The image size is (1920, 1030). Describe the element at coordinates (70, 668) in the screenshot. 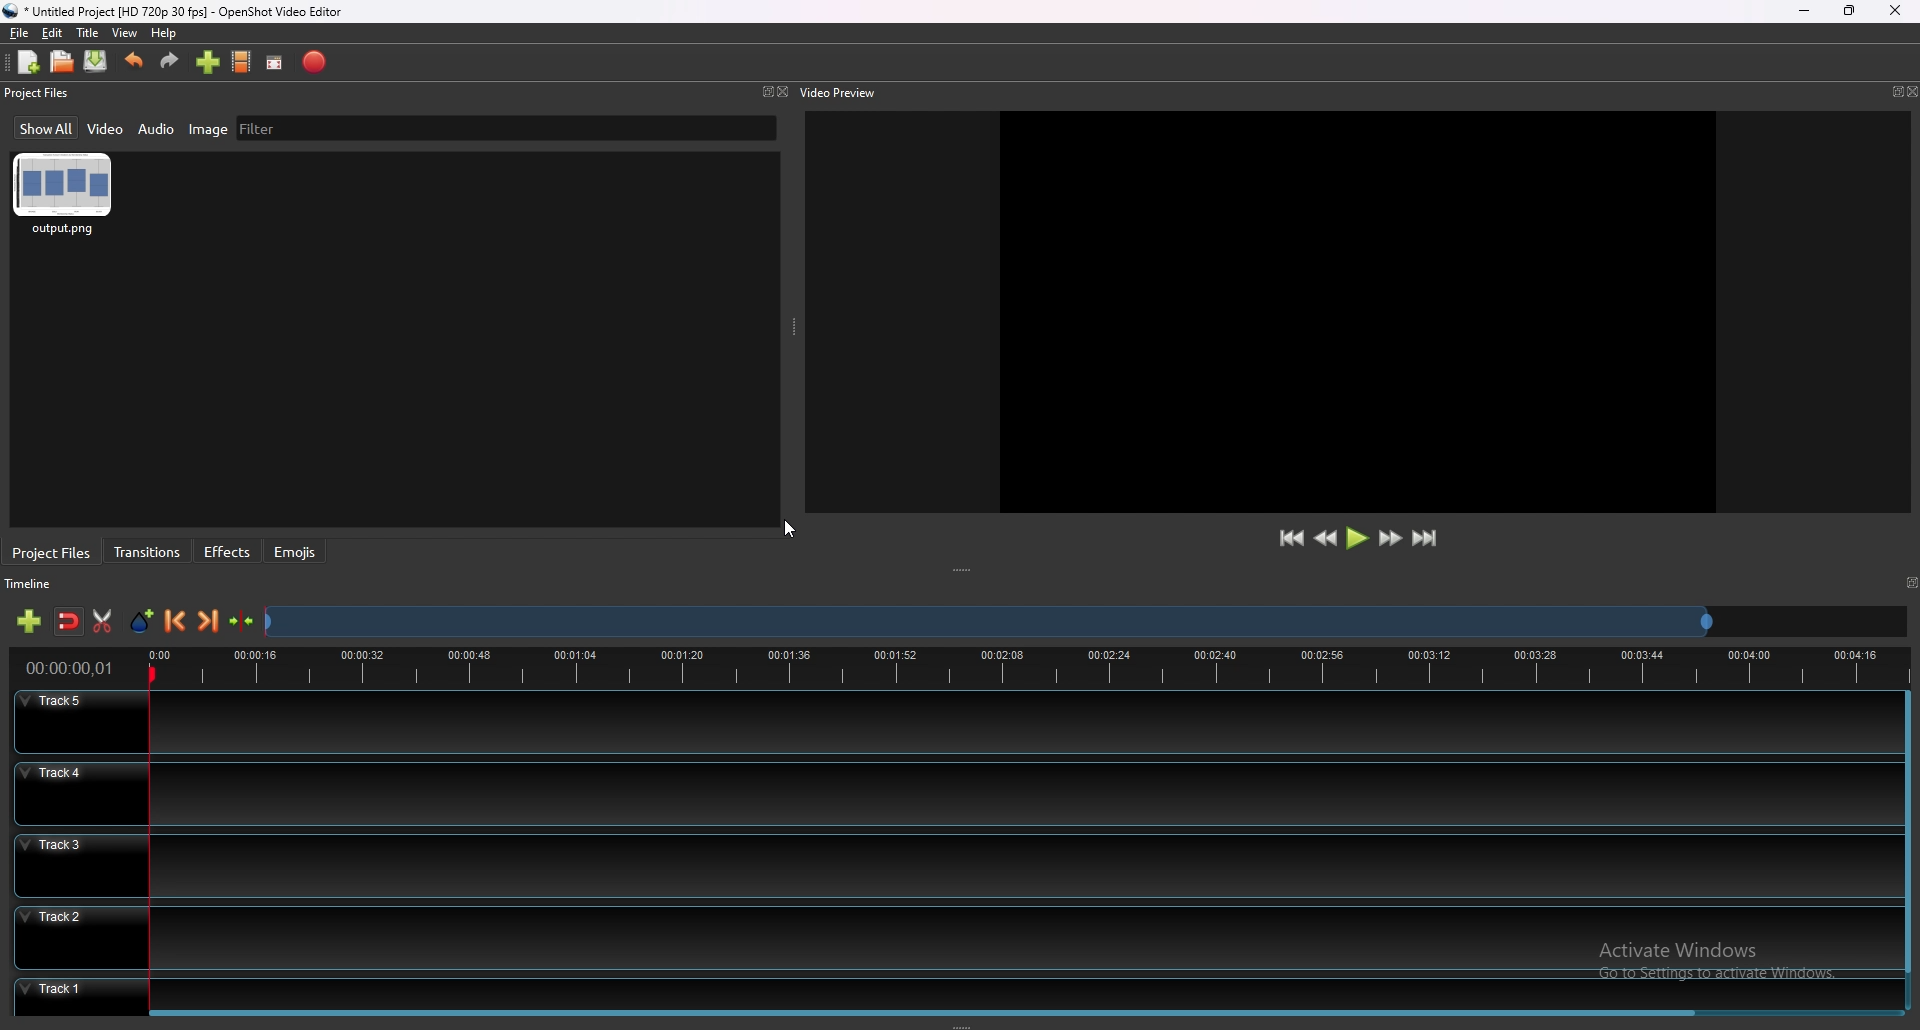

I see `time` at that location.